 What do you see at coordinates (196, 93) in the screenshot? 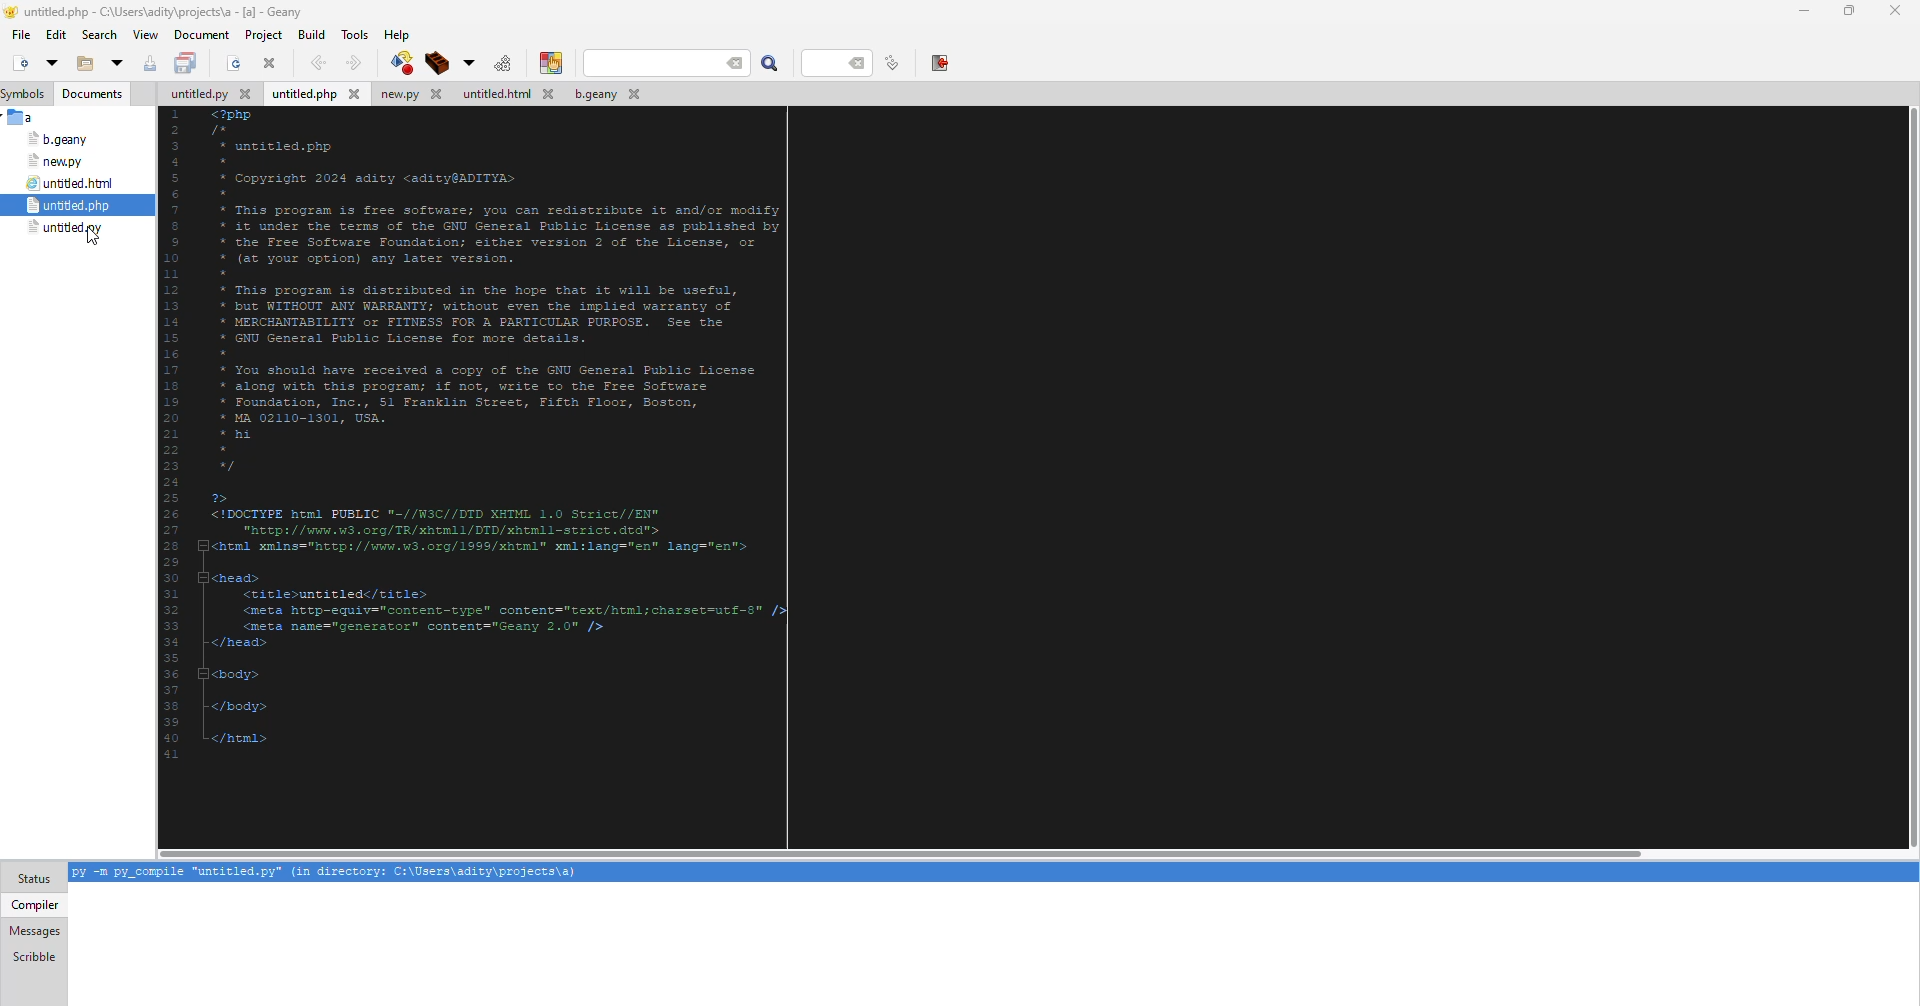
I see `untitled.py` at bounding box center [196, 93].